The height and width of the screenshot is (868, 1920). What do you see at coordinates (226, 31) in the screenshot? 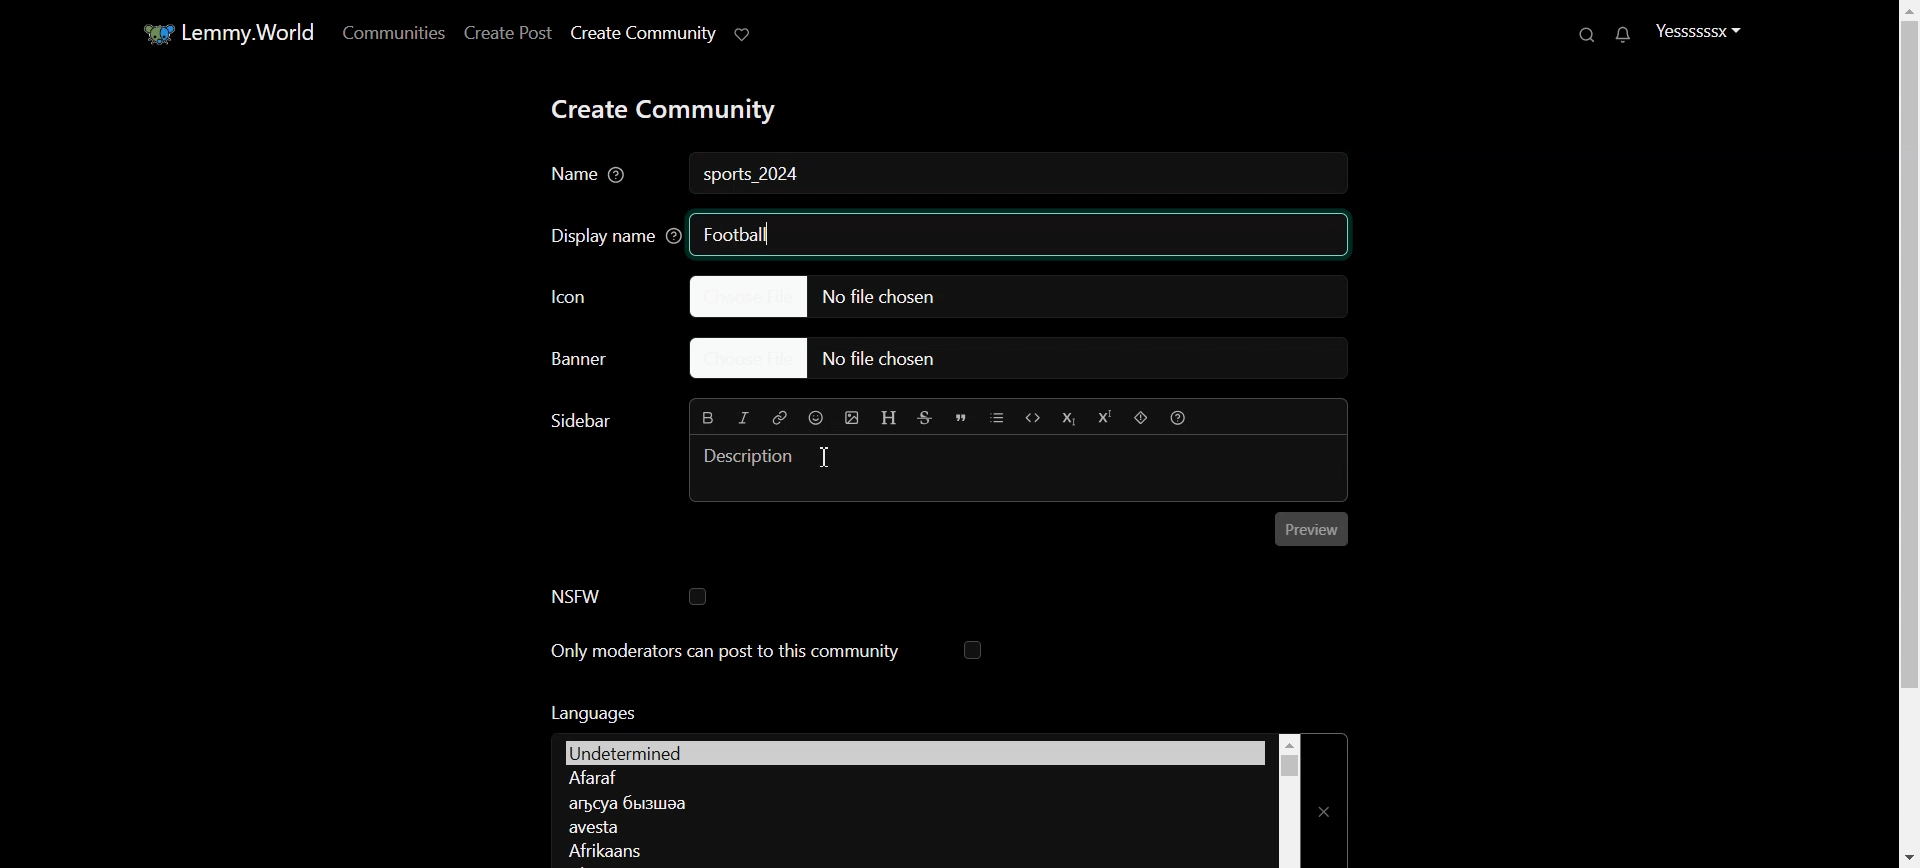
I see `Home window` at bounding box center [226, 31].